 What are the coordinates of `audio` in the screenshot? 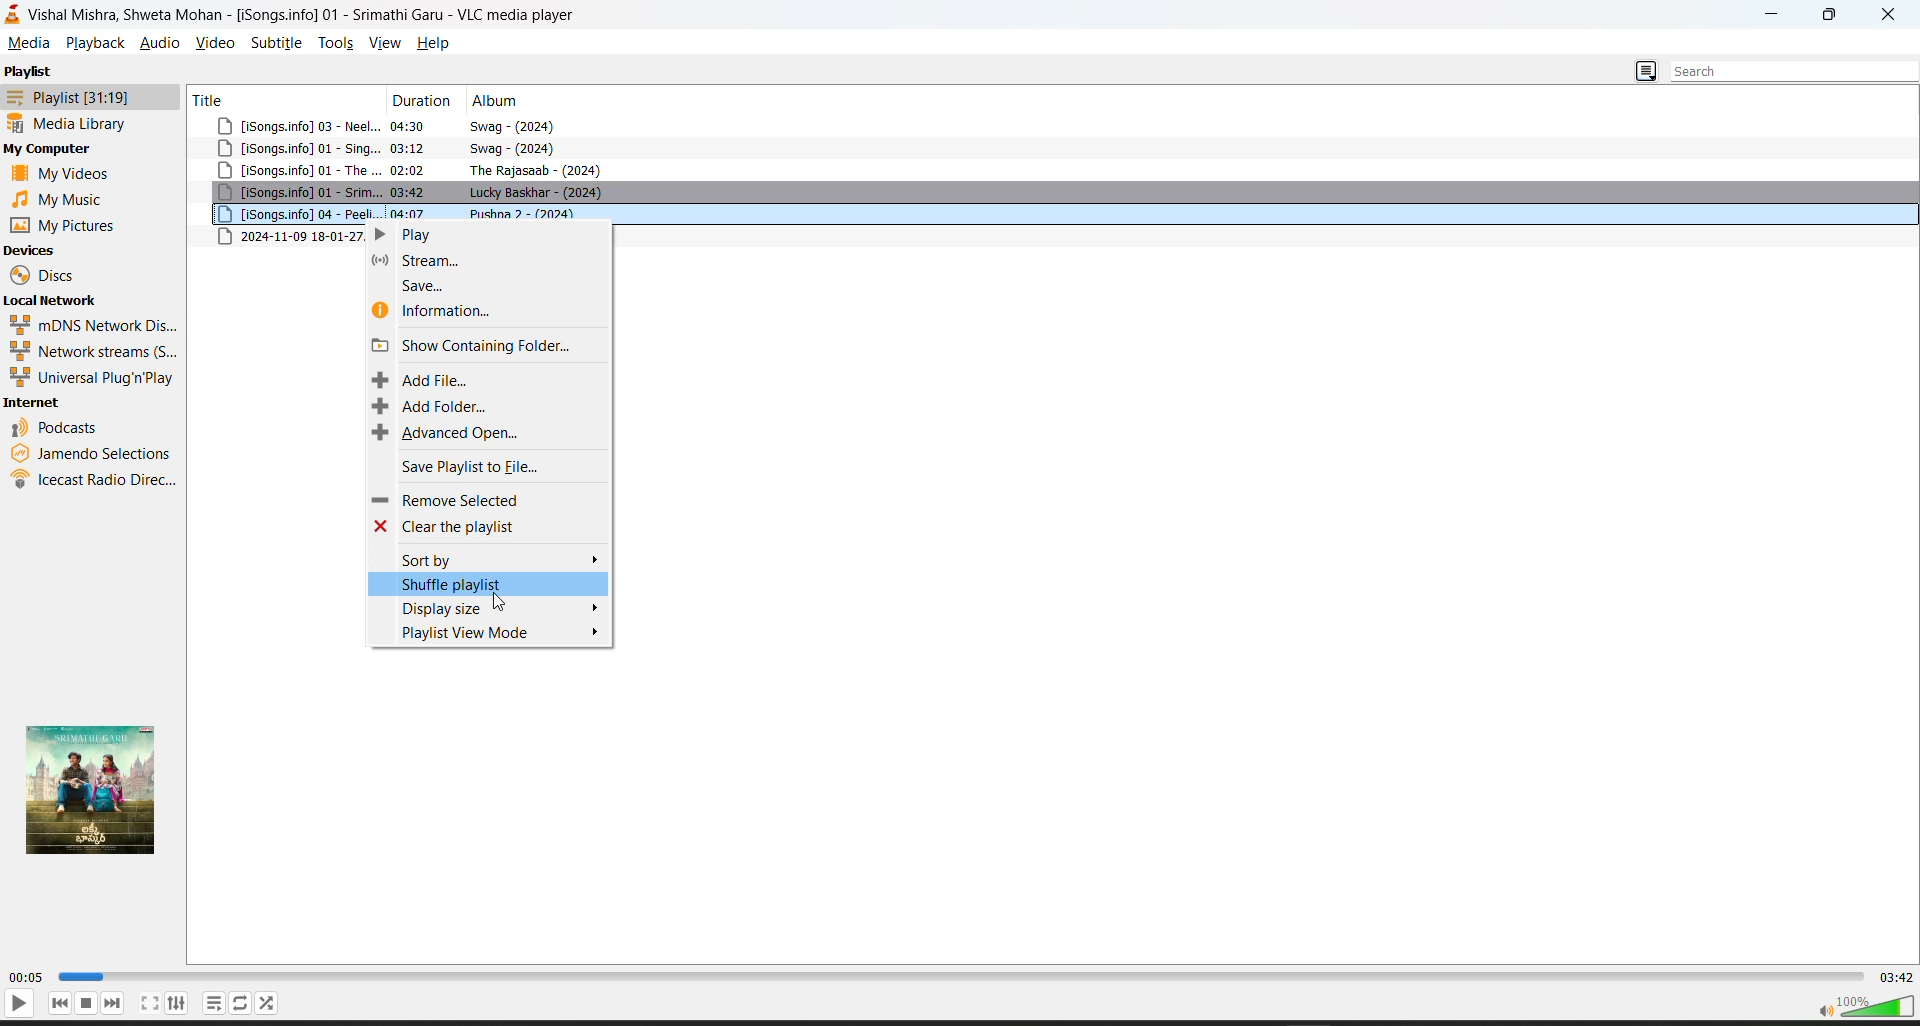 It's located at (161, 41).